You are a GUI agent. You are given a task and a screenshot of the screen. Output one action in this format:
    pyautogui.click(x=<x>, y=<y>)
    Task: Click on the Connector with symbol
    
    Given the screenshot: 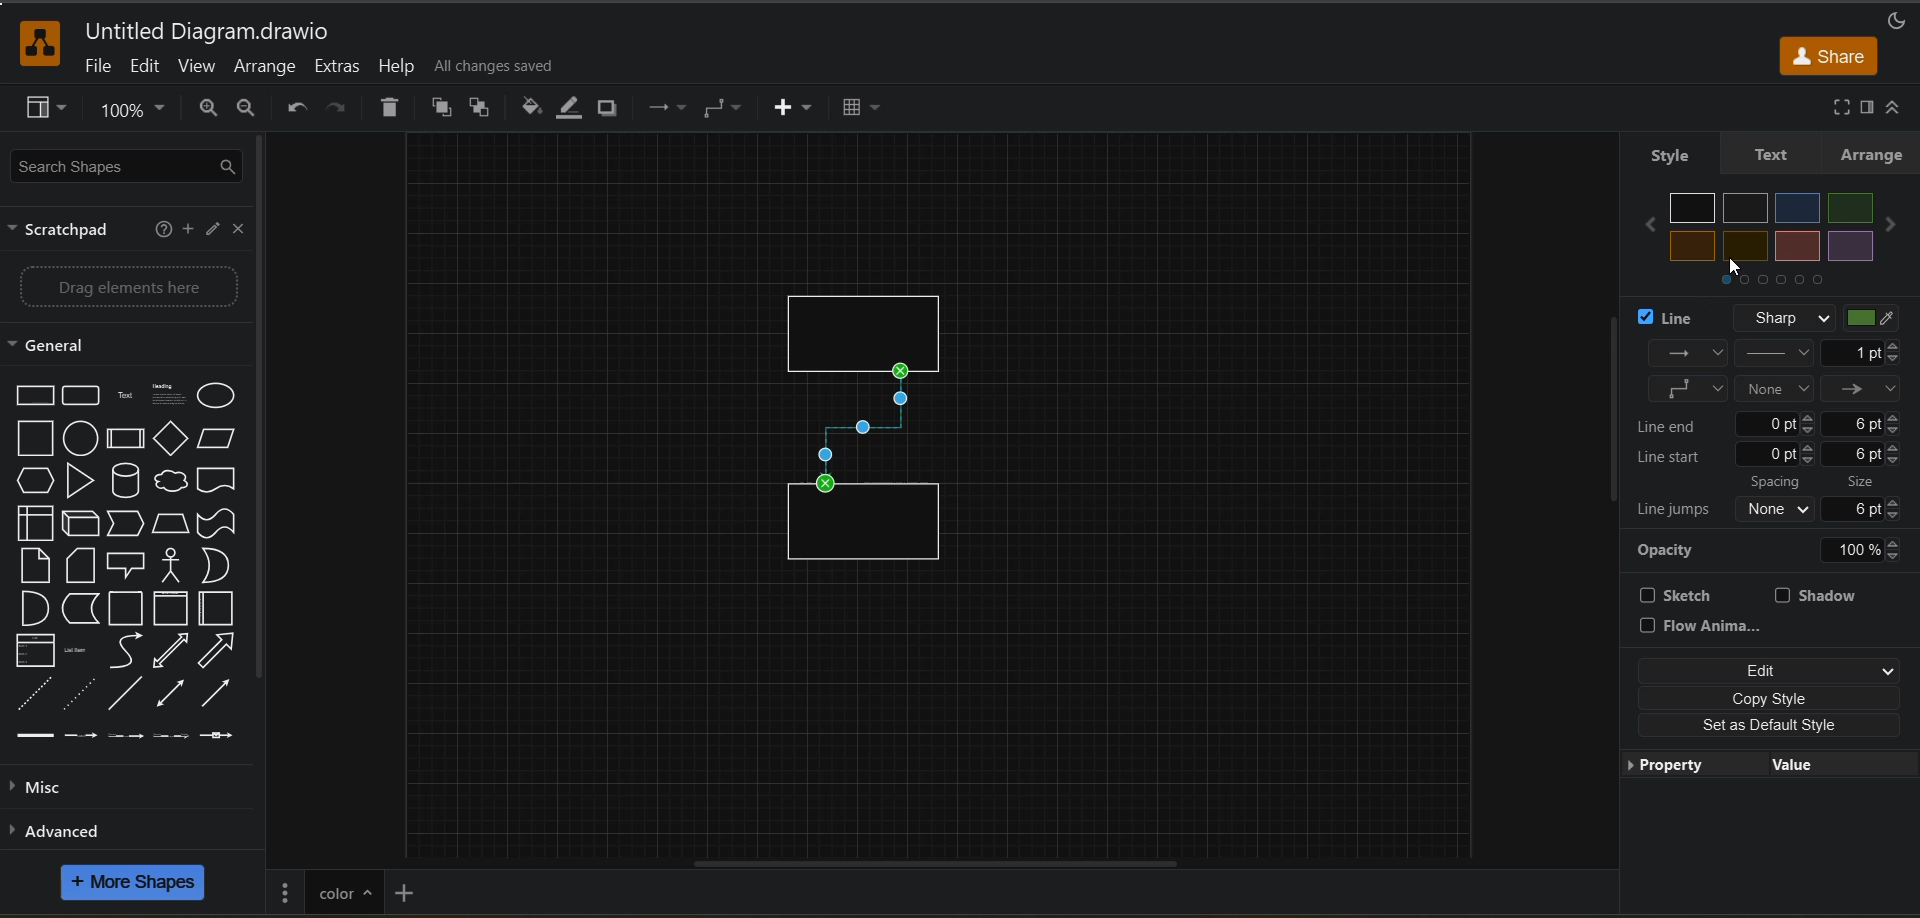 What is the action you would take?
    pyautogui.click(x=228, y=736)
    